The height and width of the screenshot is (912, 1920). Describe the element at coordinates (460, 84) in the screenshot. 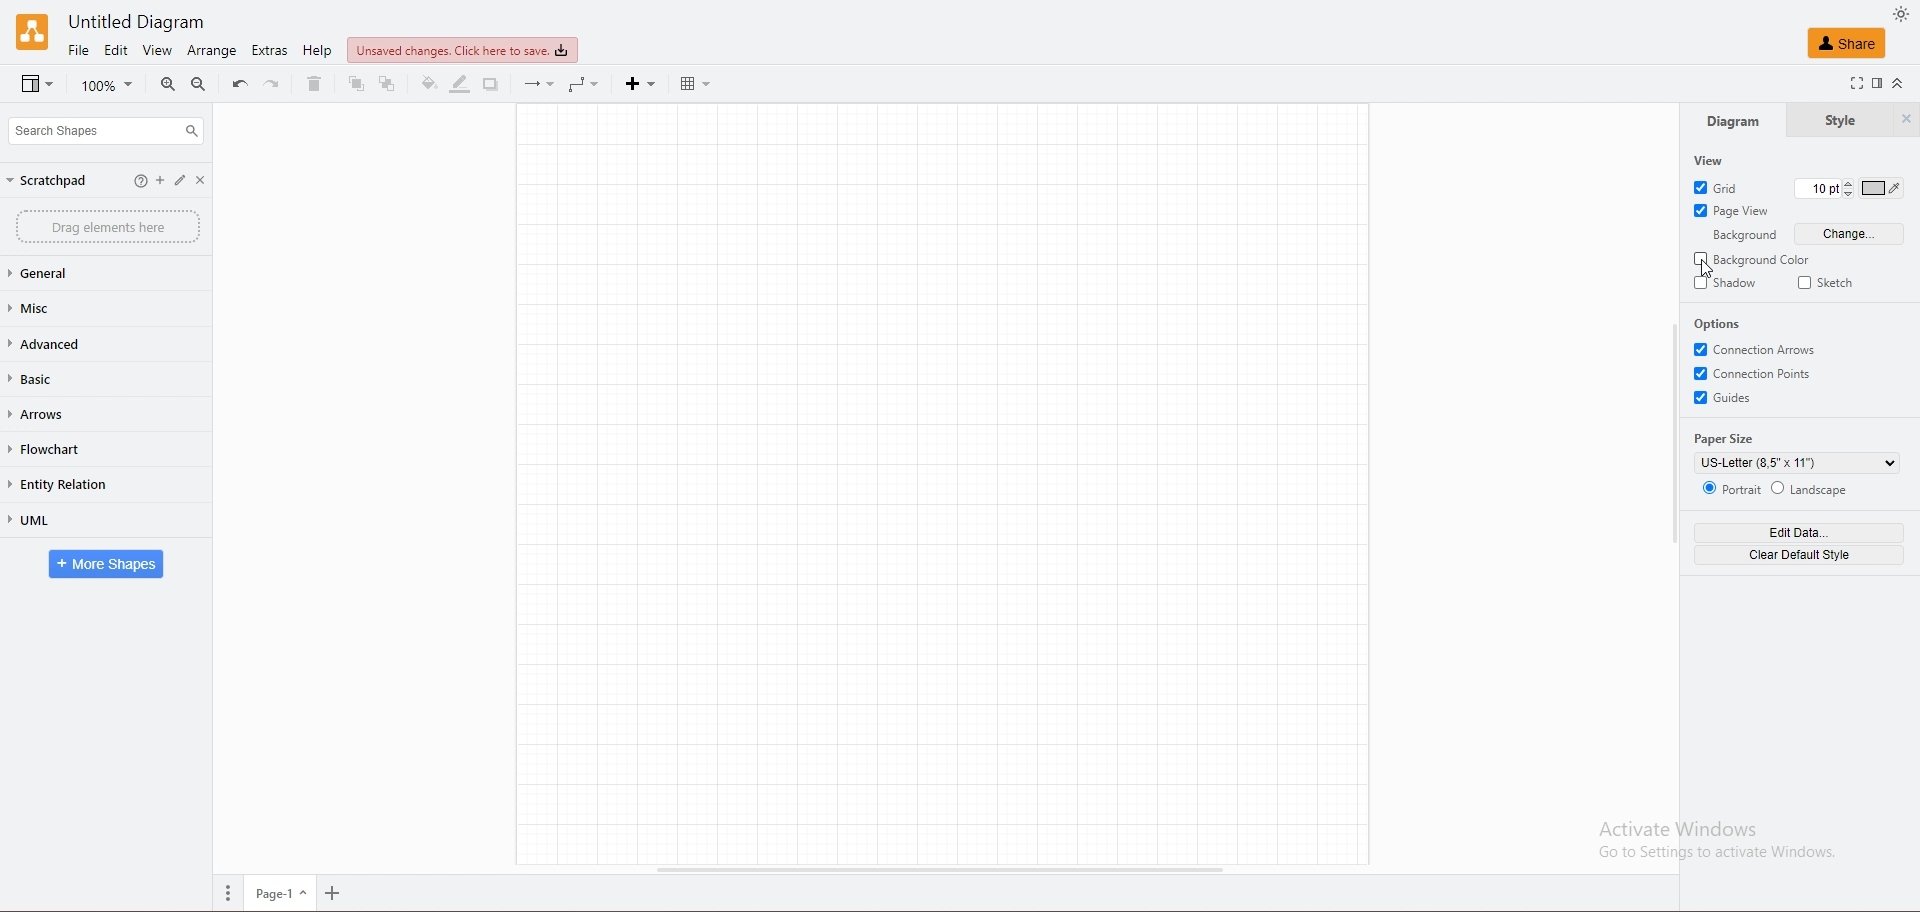

I see `line color` at that location.